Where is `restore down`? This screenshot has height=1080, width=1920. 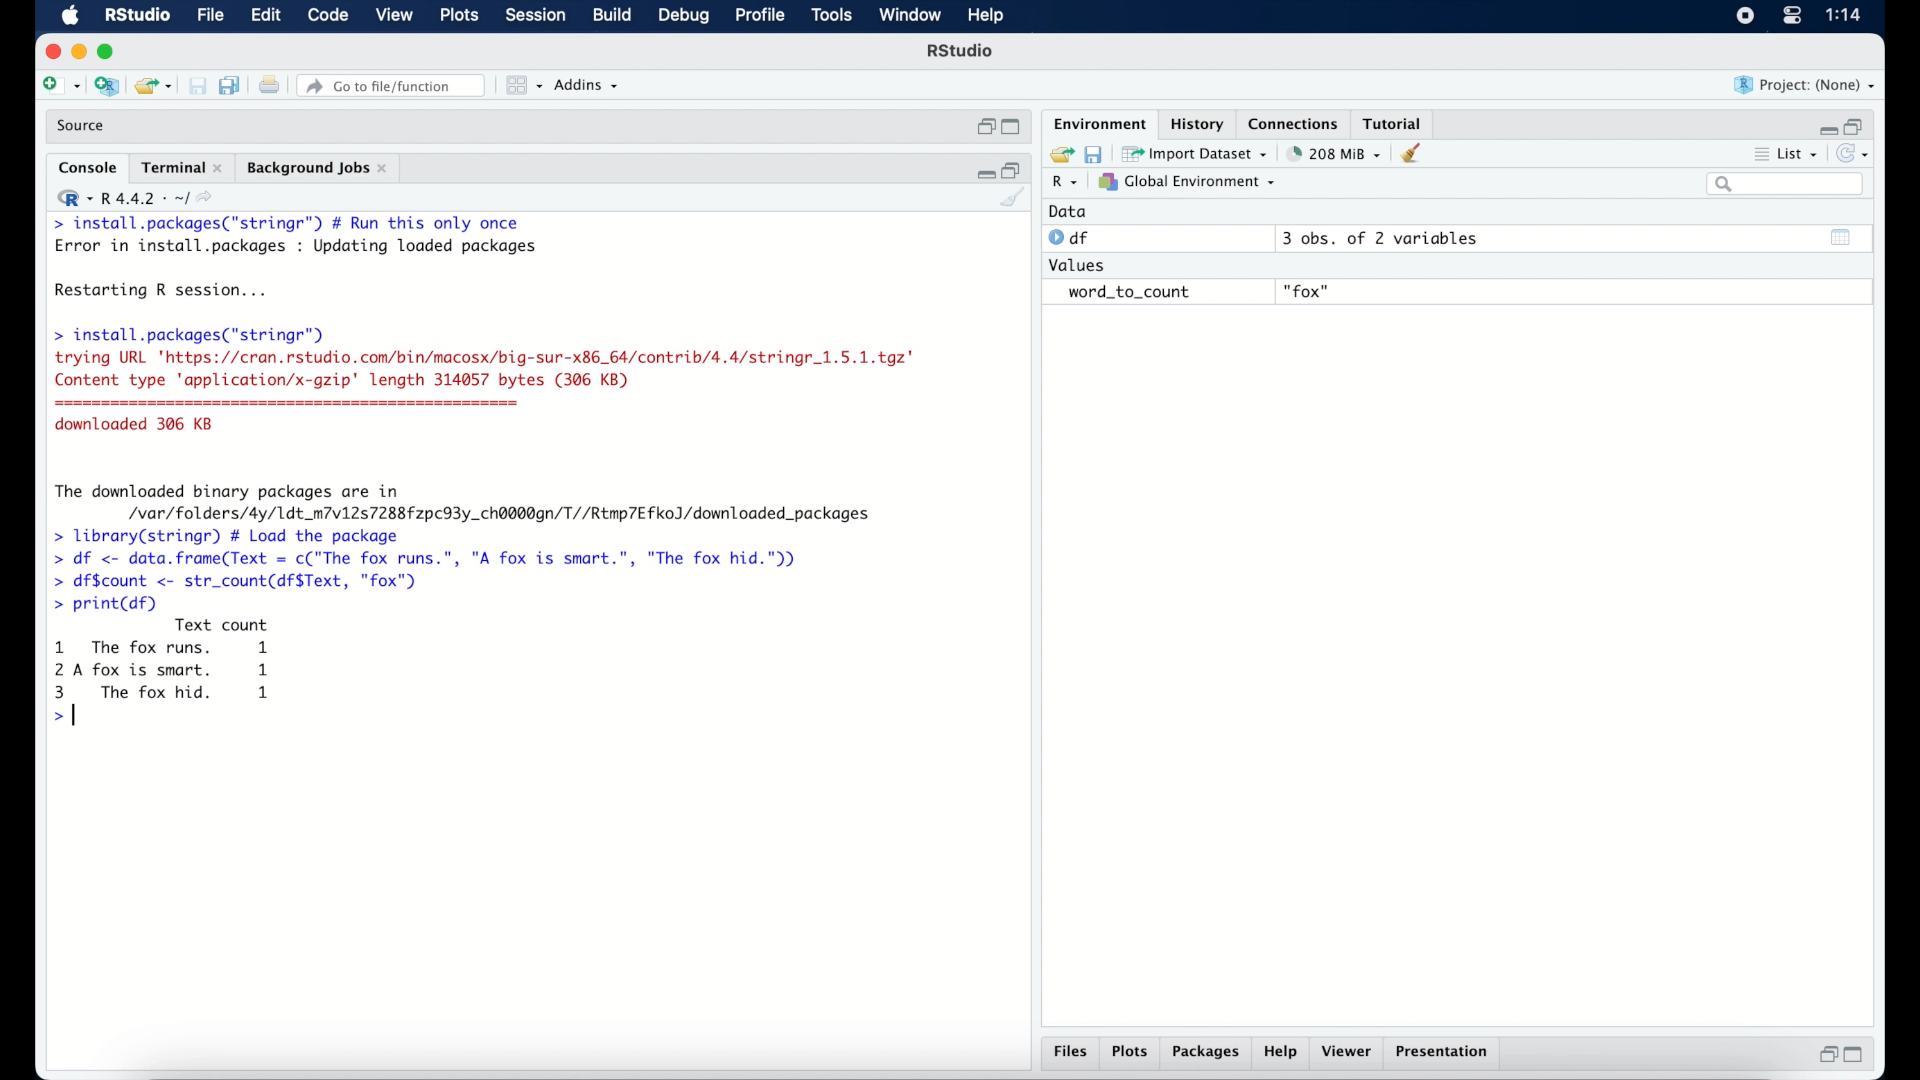 restore down is located at coordinates (1856, 125).